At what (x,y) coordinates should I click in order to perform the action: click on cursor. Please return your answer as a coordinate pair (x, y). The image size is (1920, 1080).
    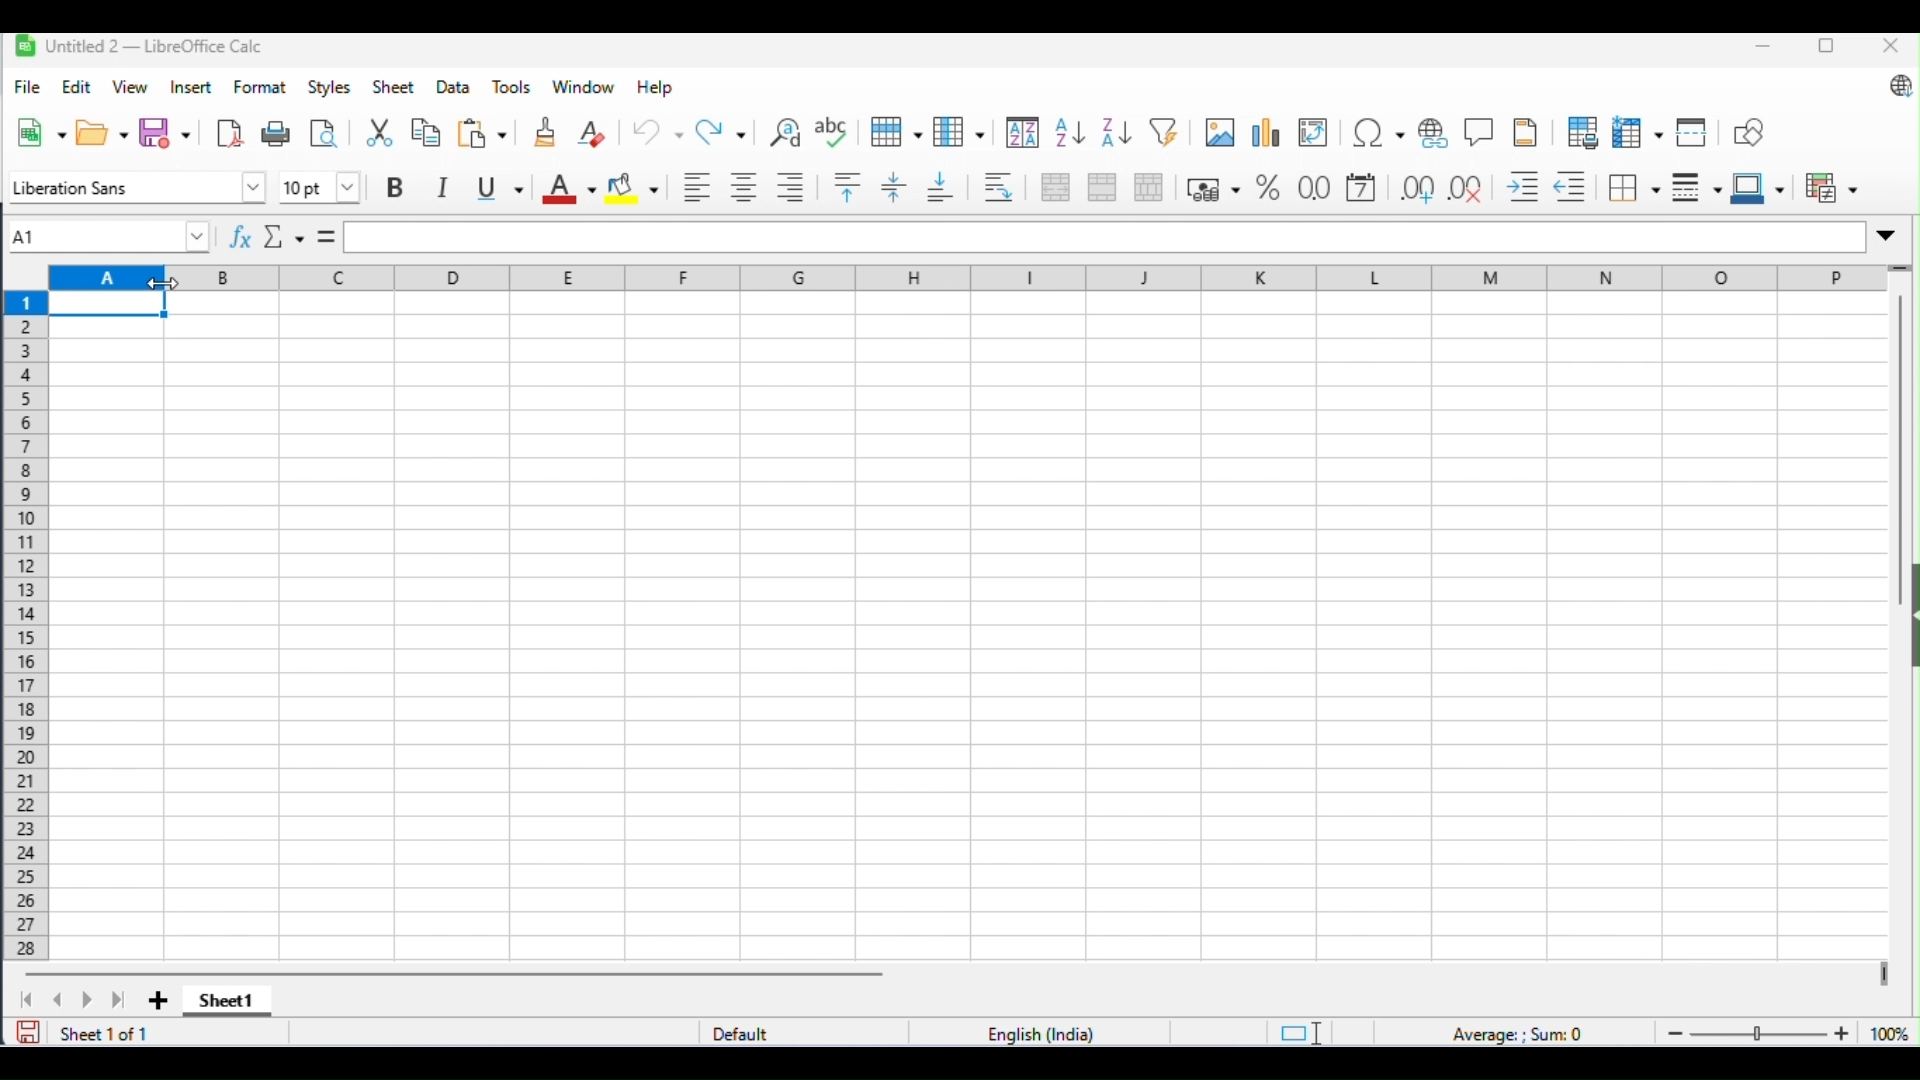
    Looking at the image, I should click on (162, 286).